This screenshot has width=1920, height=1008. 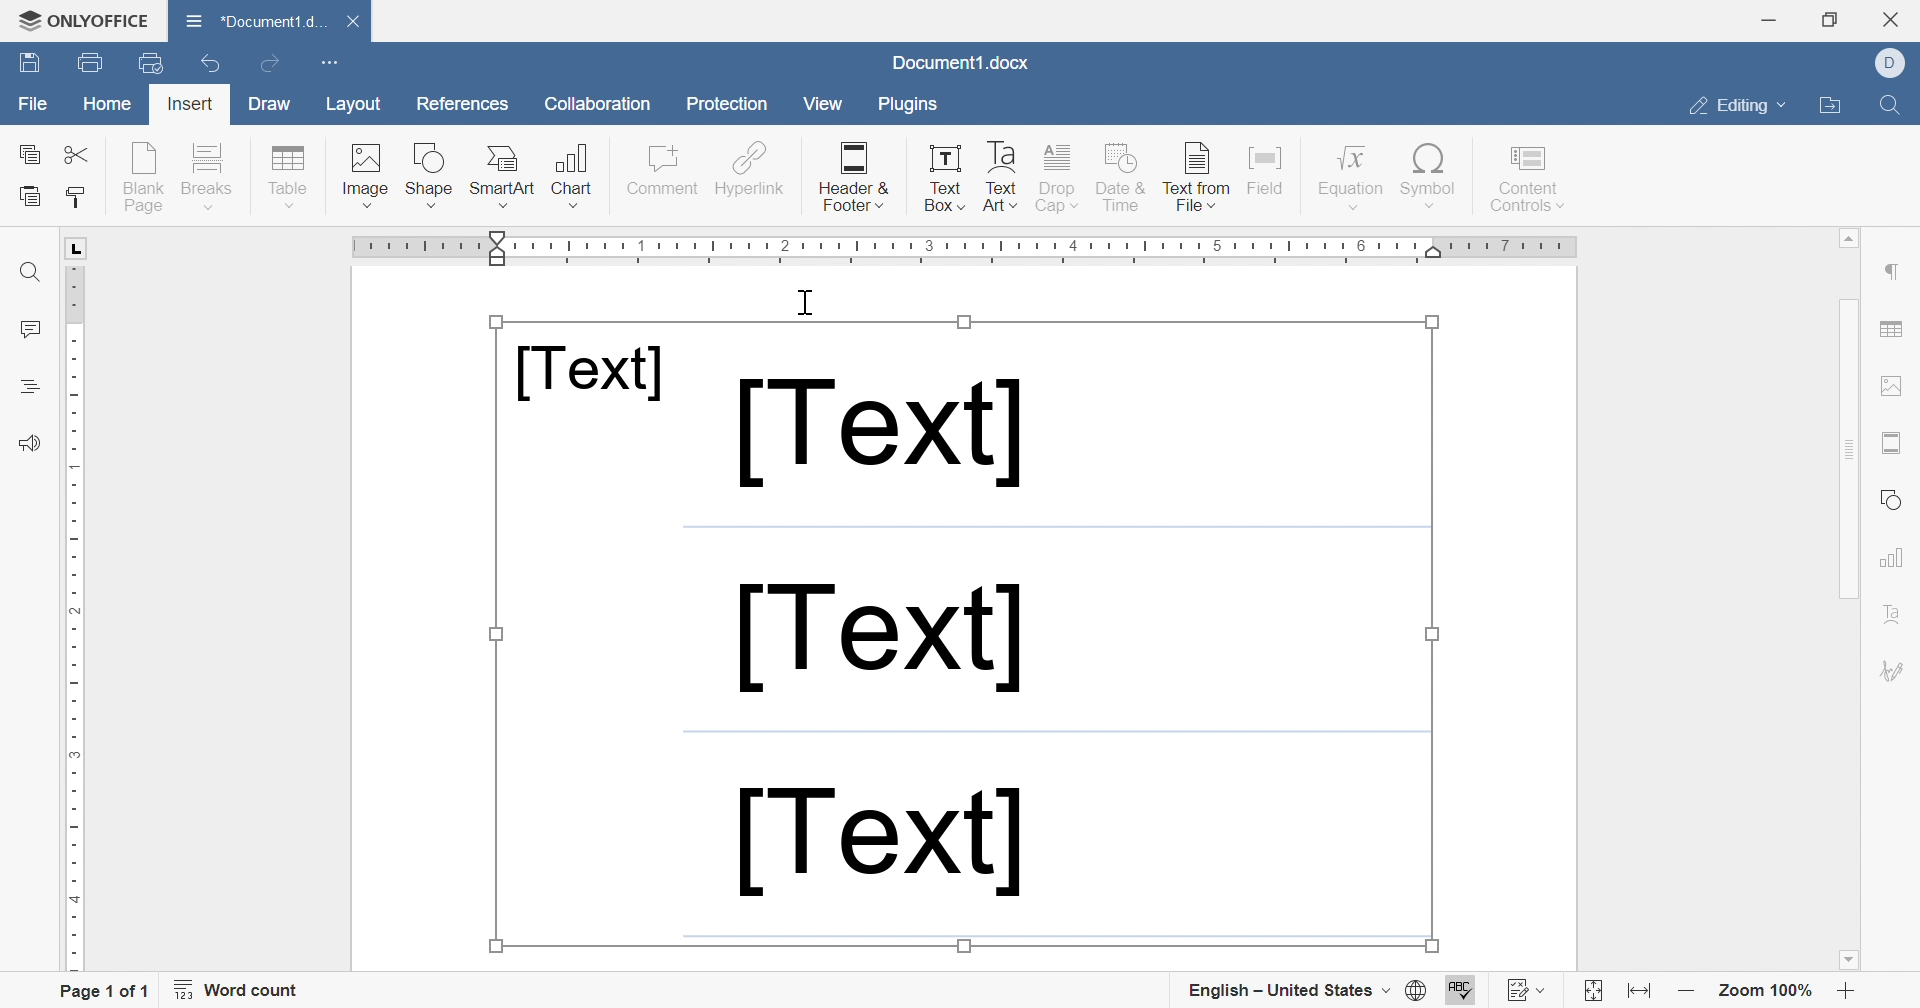 I want to click on DELL, so click(x=1891, y=63).